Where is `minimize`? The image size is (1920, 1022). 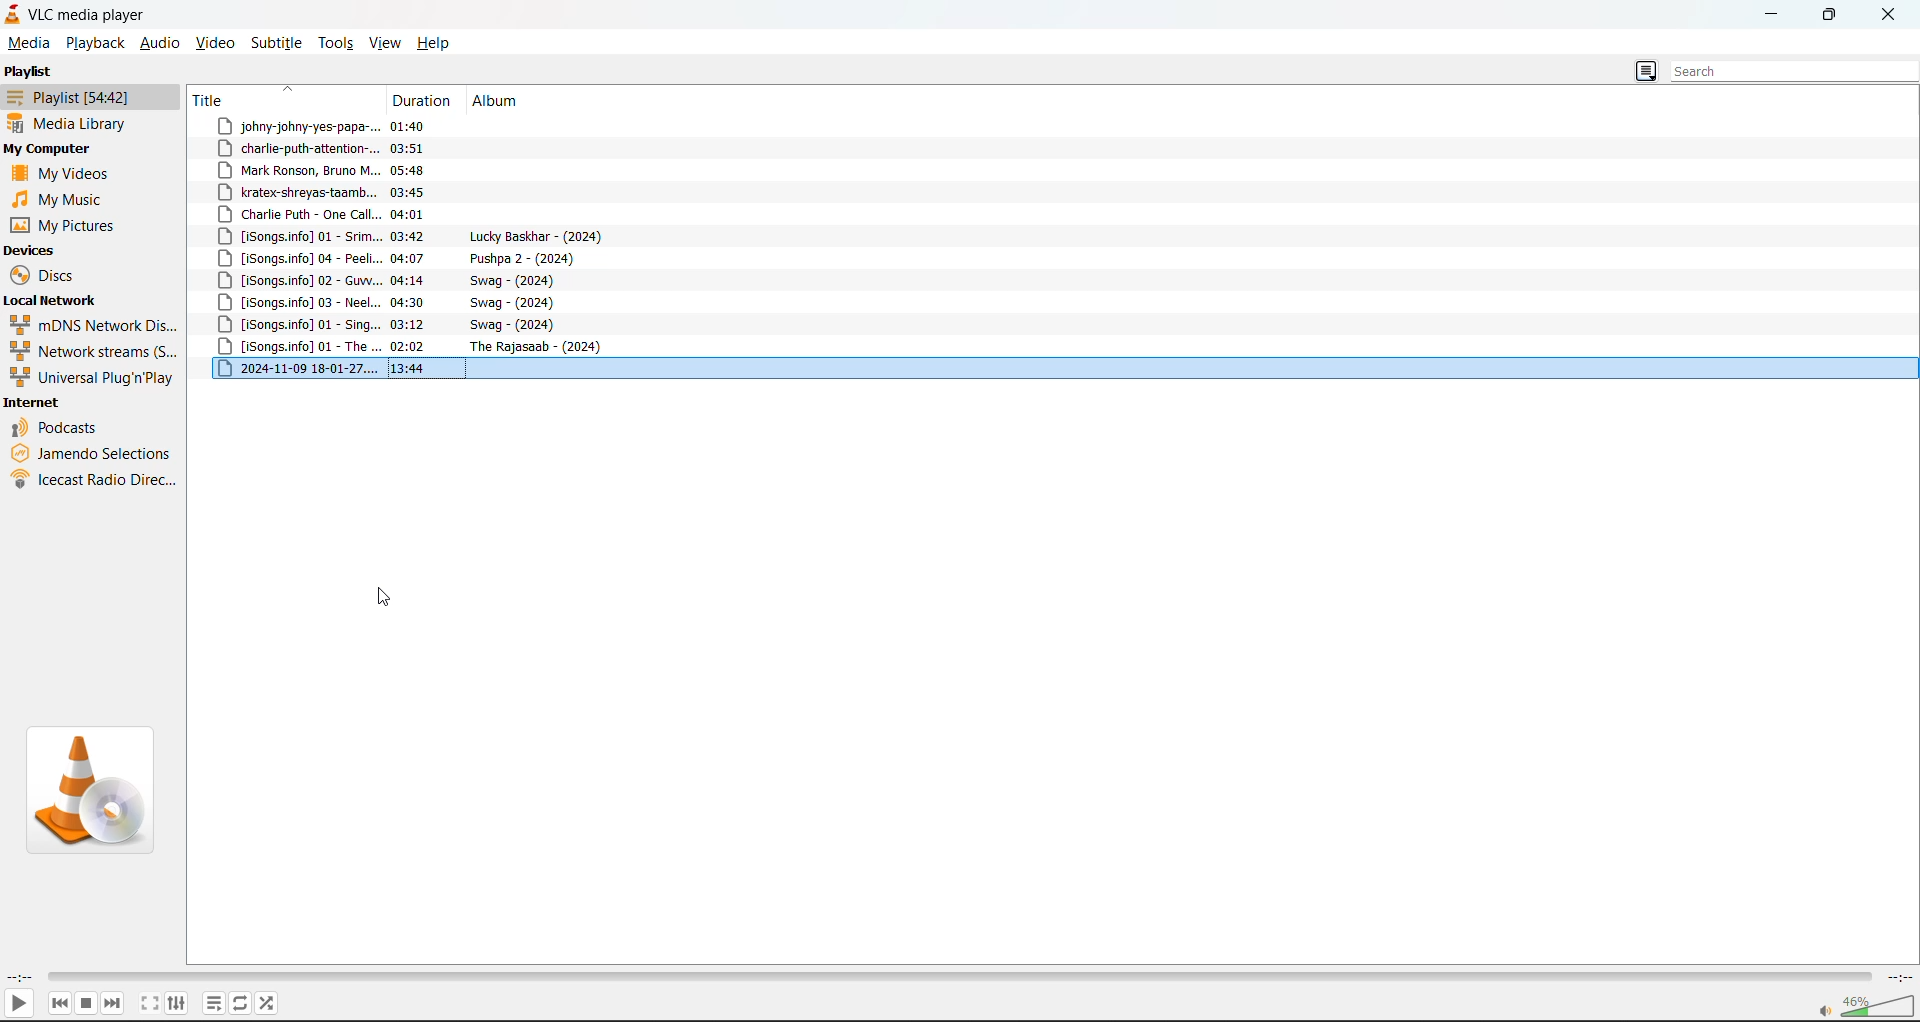 minimize is located at coordinates (1768, 13).